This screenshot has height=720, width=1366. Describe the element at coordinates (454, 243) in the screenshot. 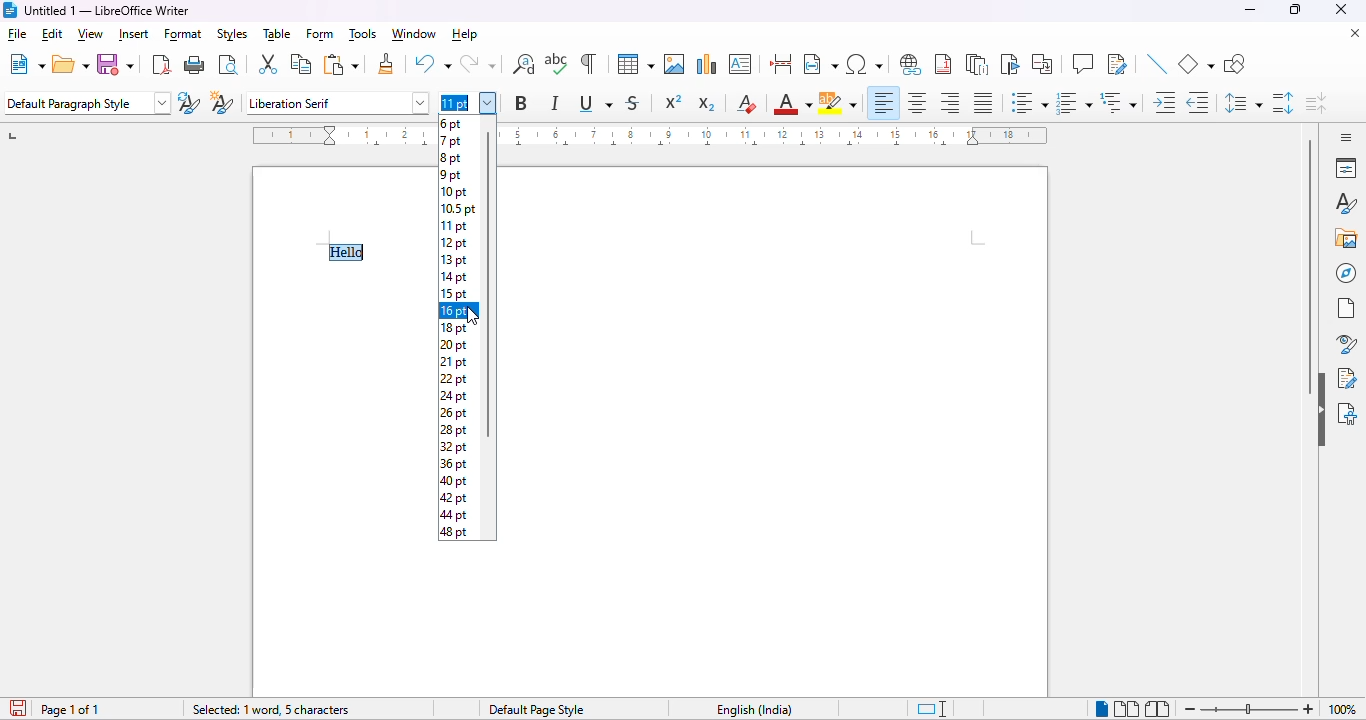

I see `12 pt` at that location.